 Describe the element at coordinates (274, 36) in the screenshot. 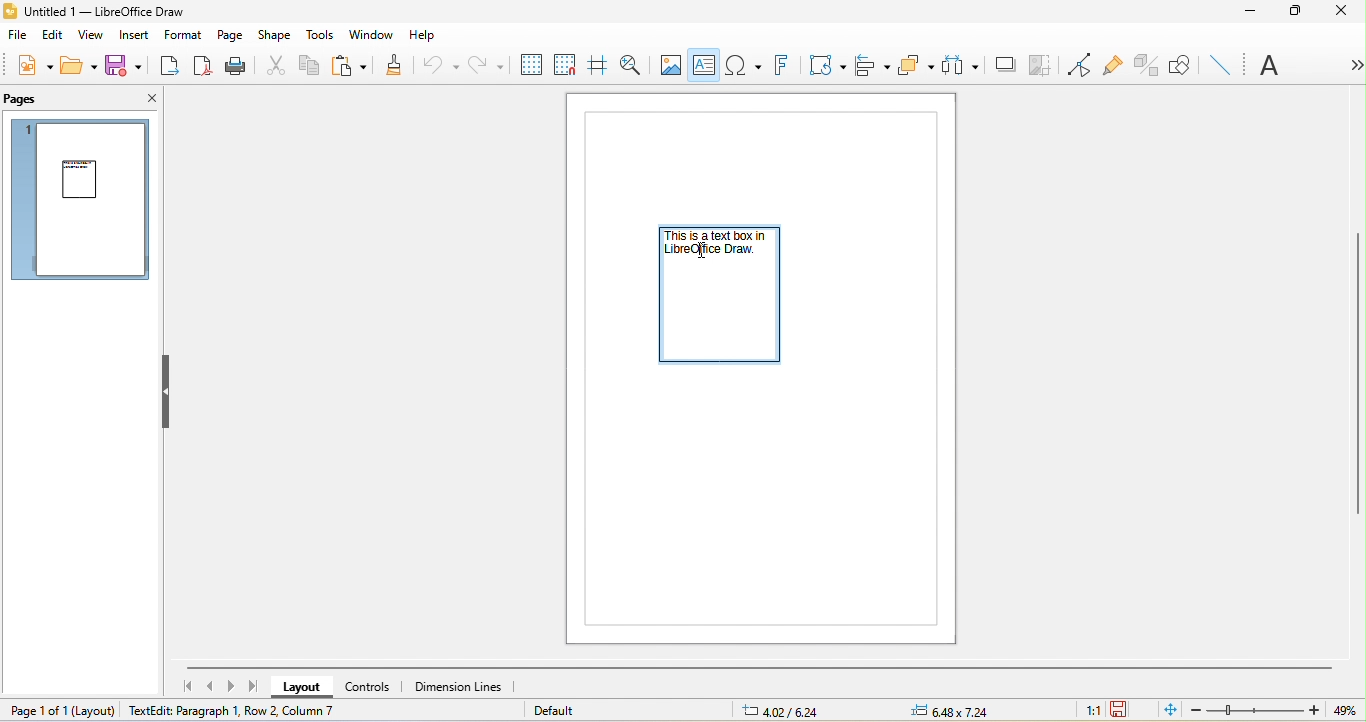

I see `shape` at that location.